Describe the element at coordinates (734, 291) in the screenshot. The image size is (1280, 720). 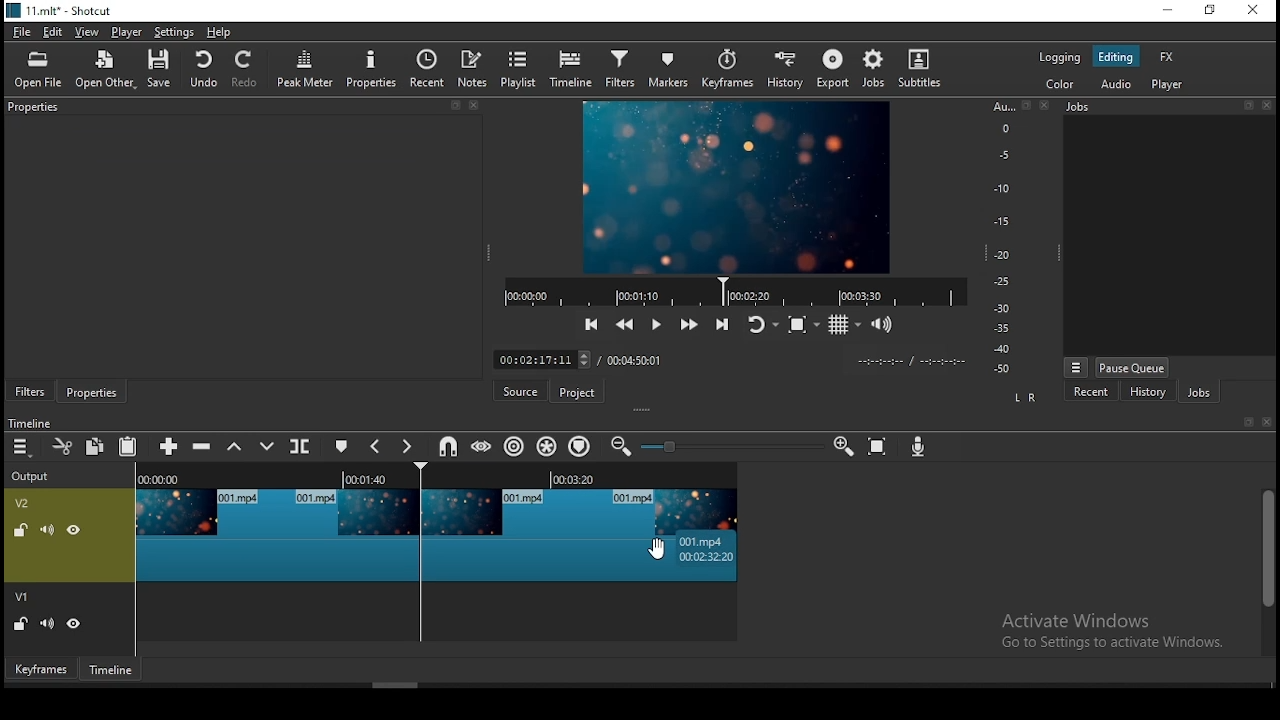
I see `TIMELINE` at that location.